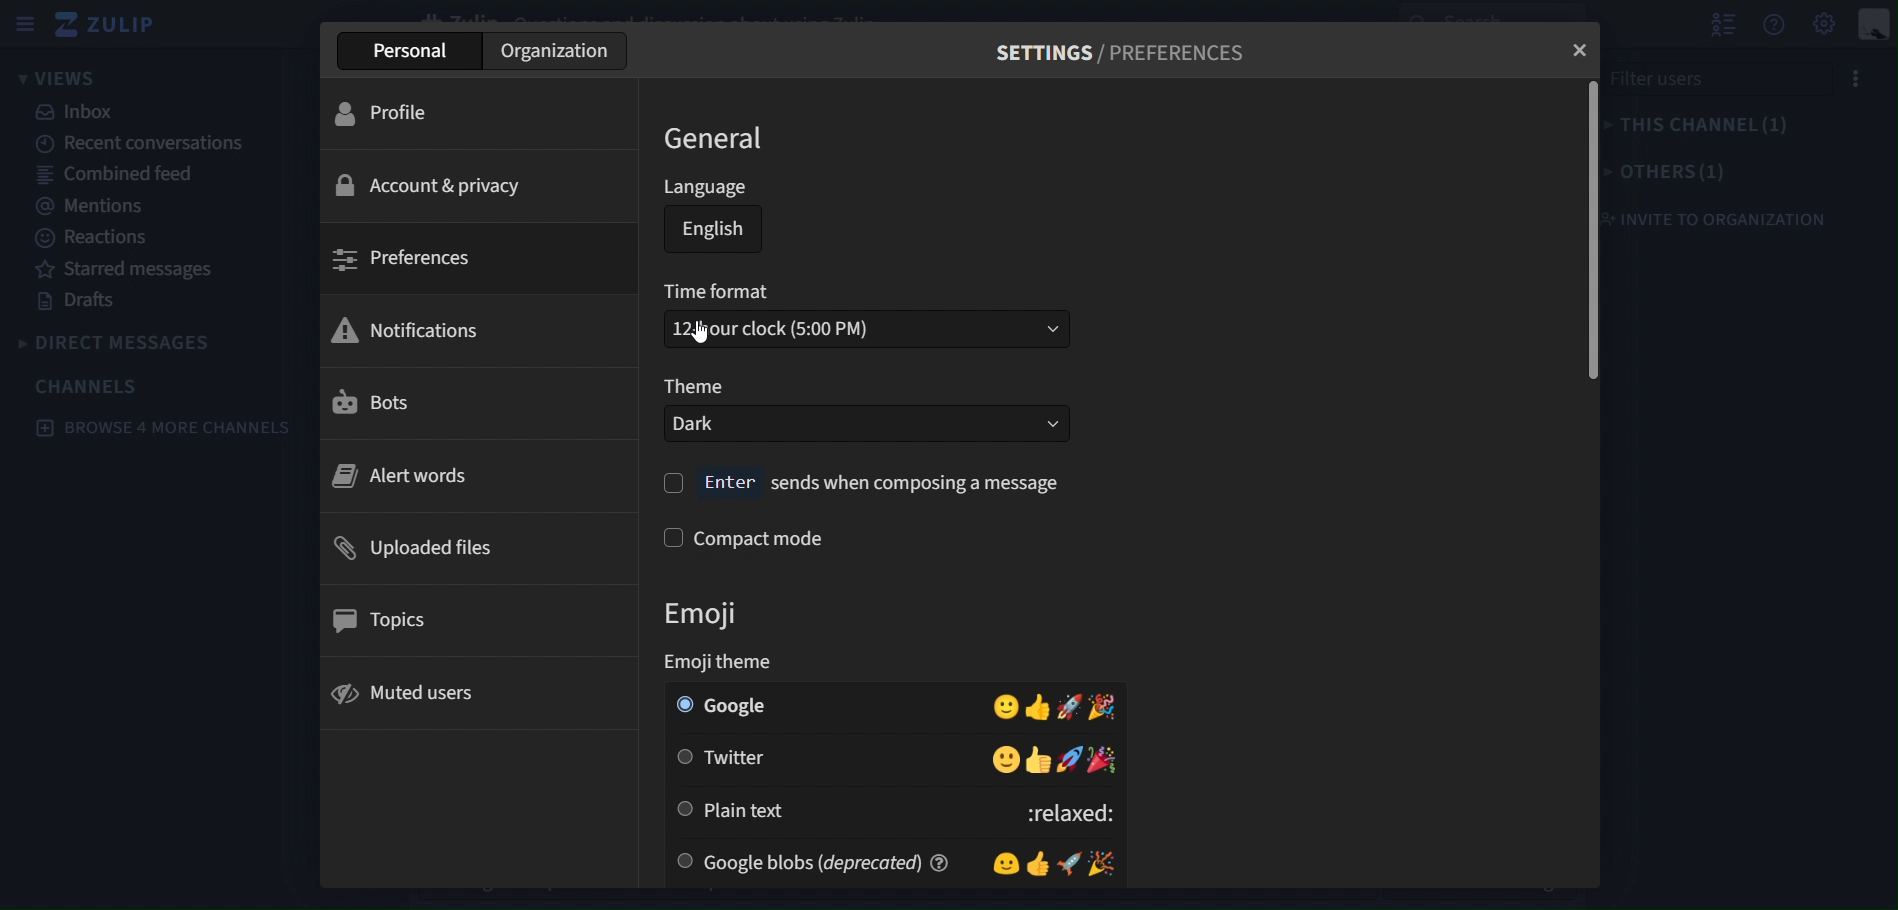 The height and width of the screenshot is (910, 1898). What do you see at coordinates (465, 693) in the screenshot?
I see `muted users` at bounding box center [465, 693].